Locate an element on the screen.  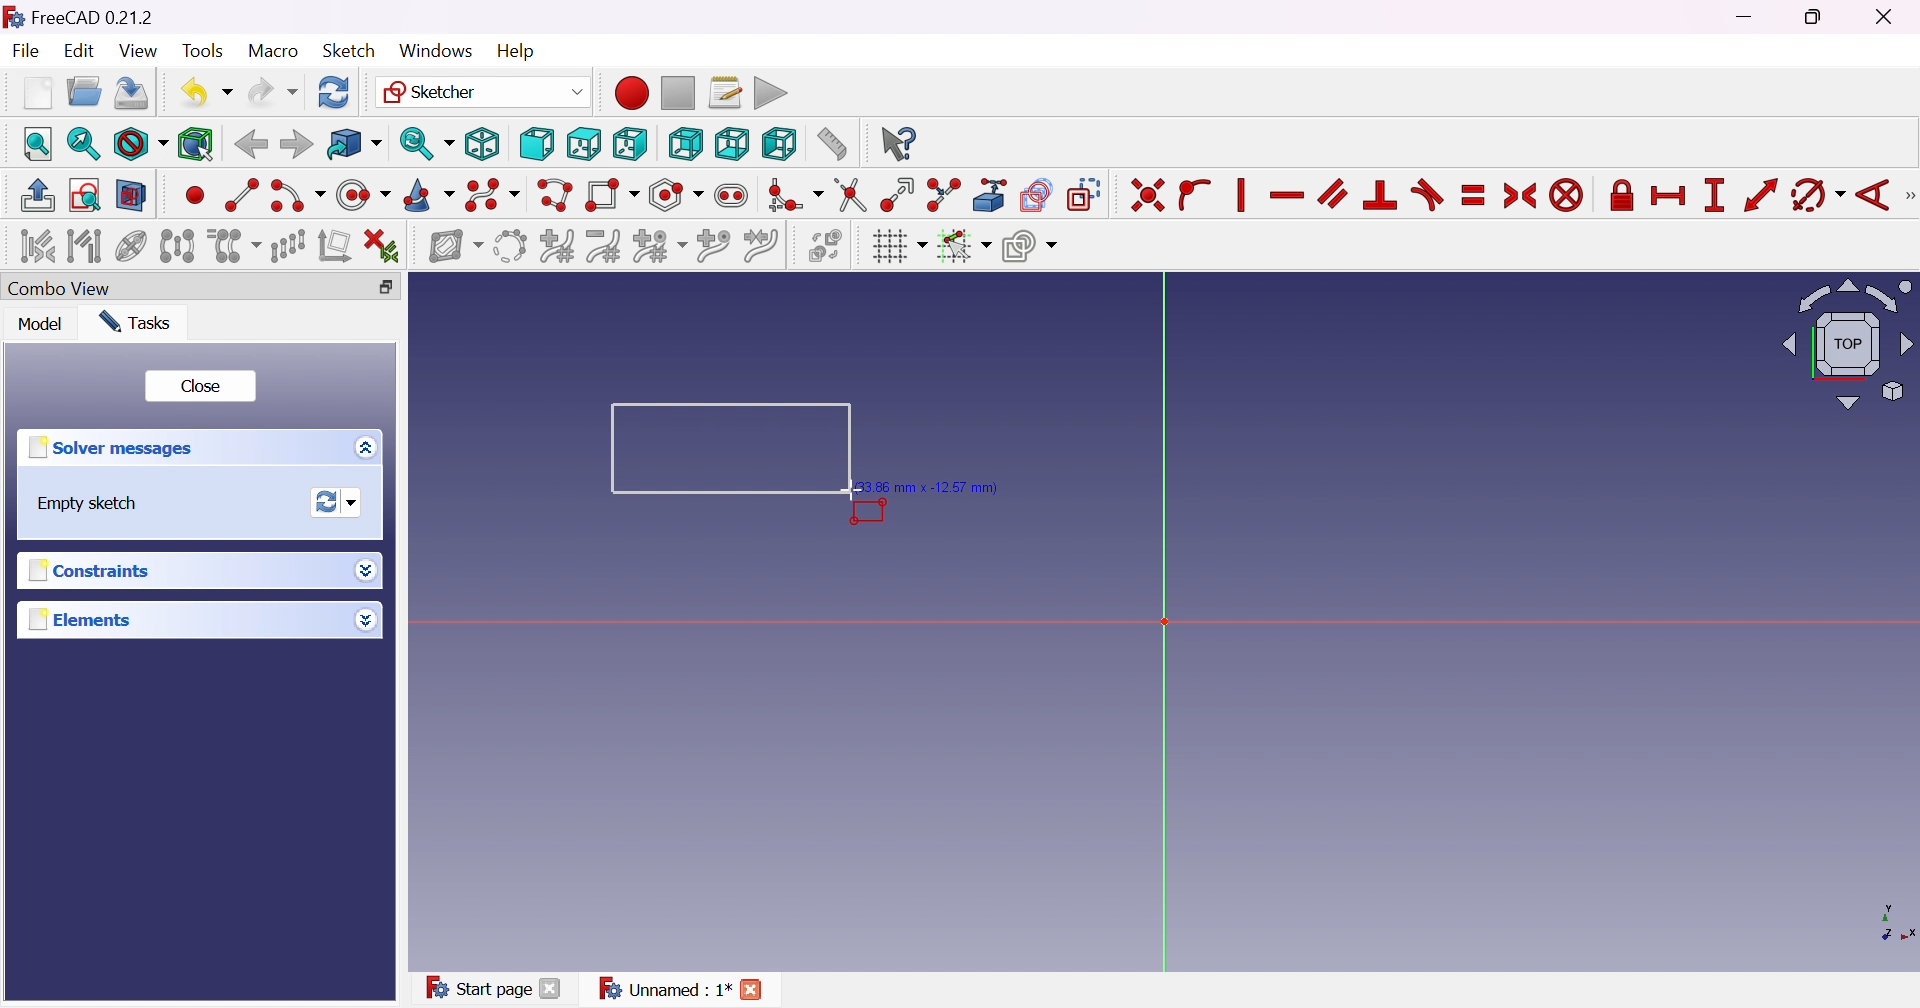
More options is located at coordinates (370, 570).